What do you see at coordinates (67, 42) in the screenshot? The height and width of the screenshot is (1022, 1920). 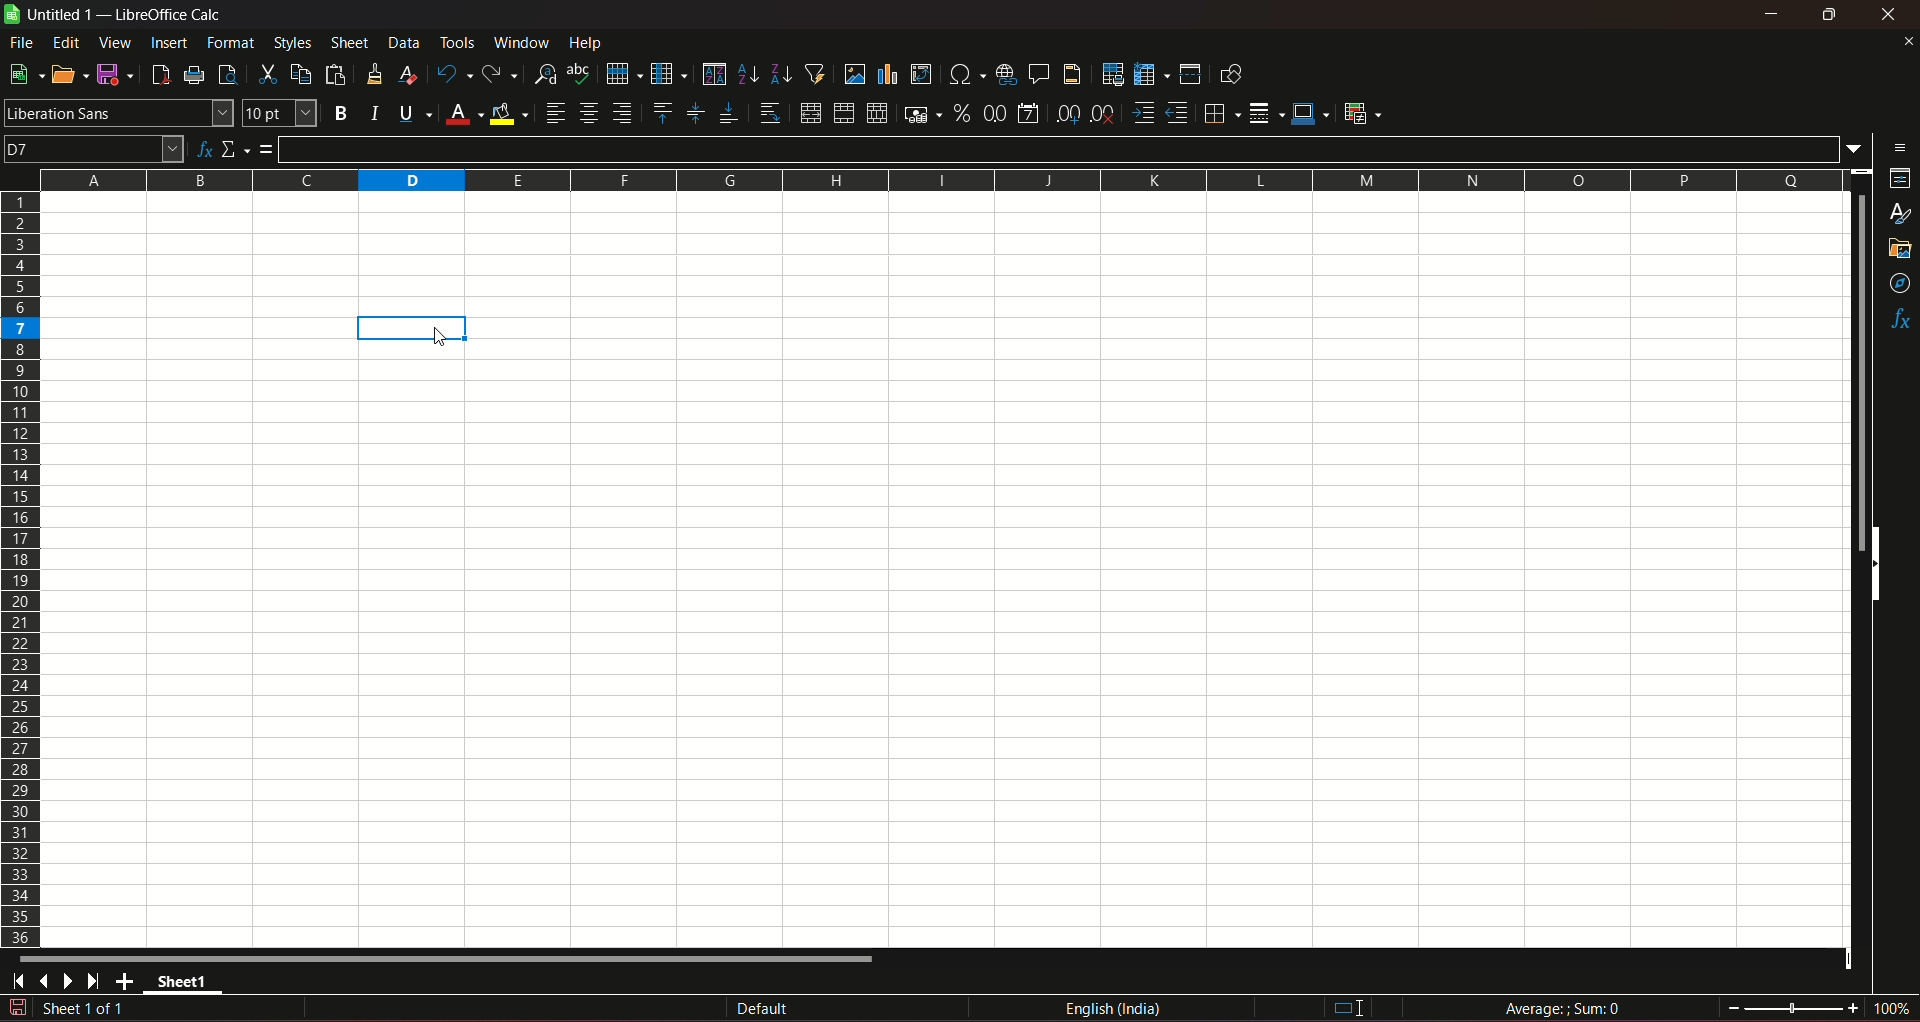 I see `edit` at bounding box center [67, 42].